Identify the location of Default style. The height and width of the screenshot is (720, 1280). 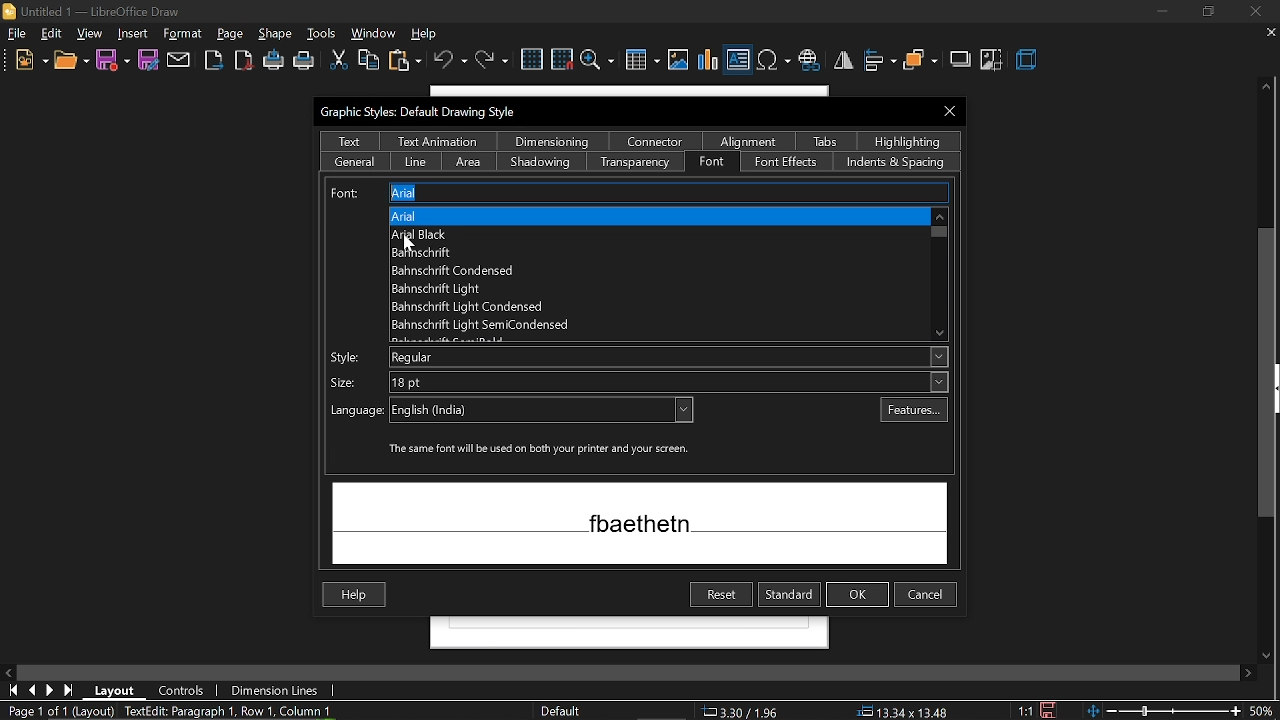
(564, 712).